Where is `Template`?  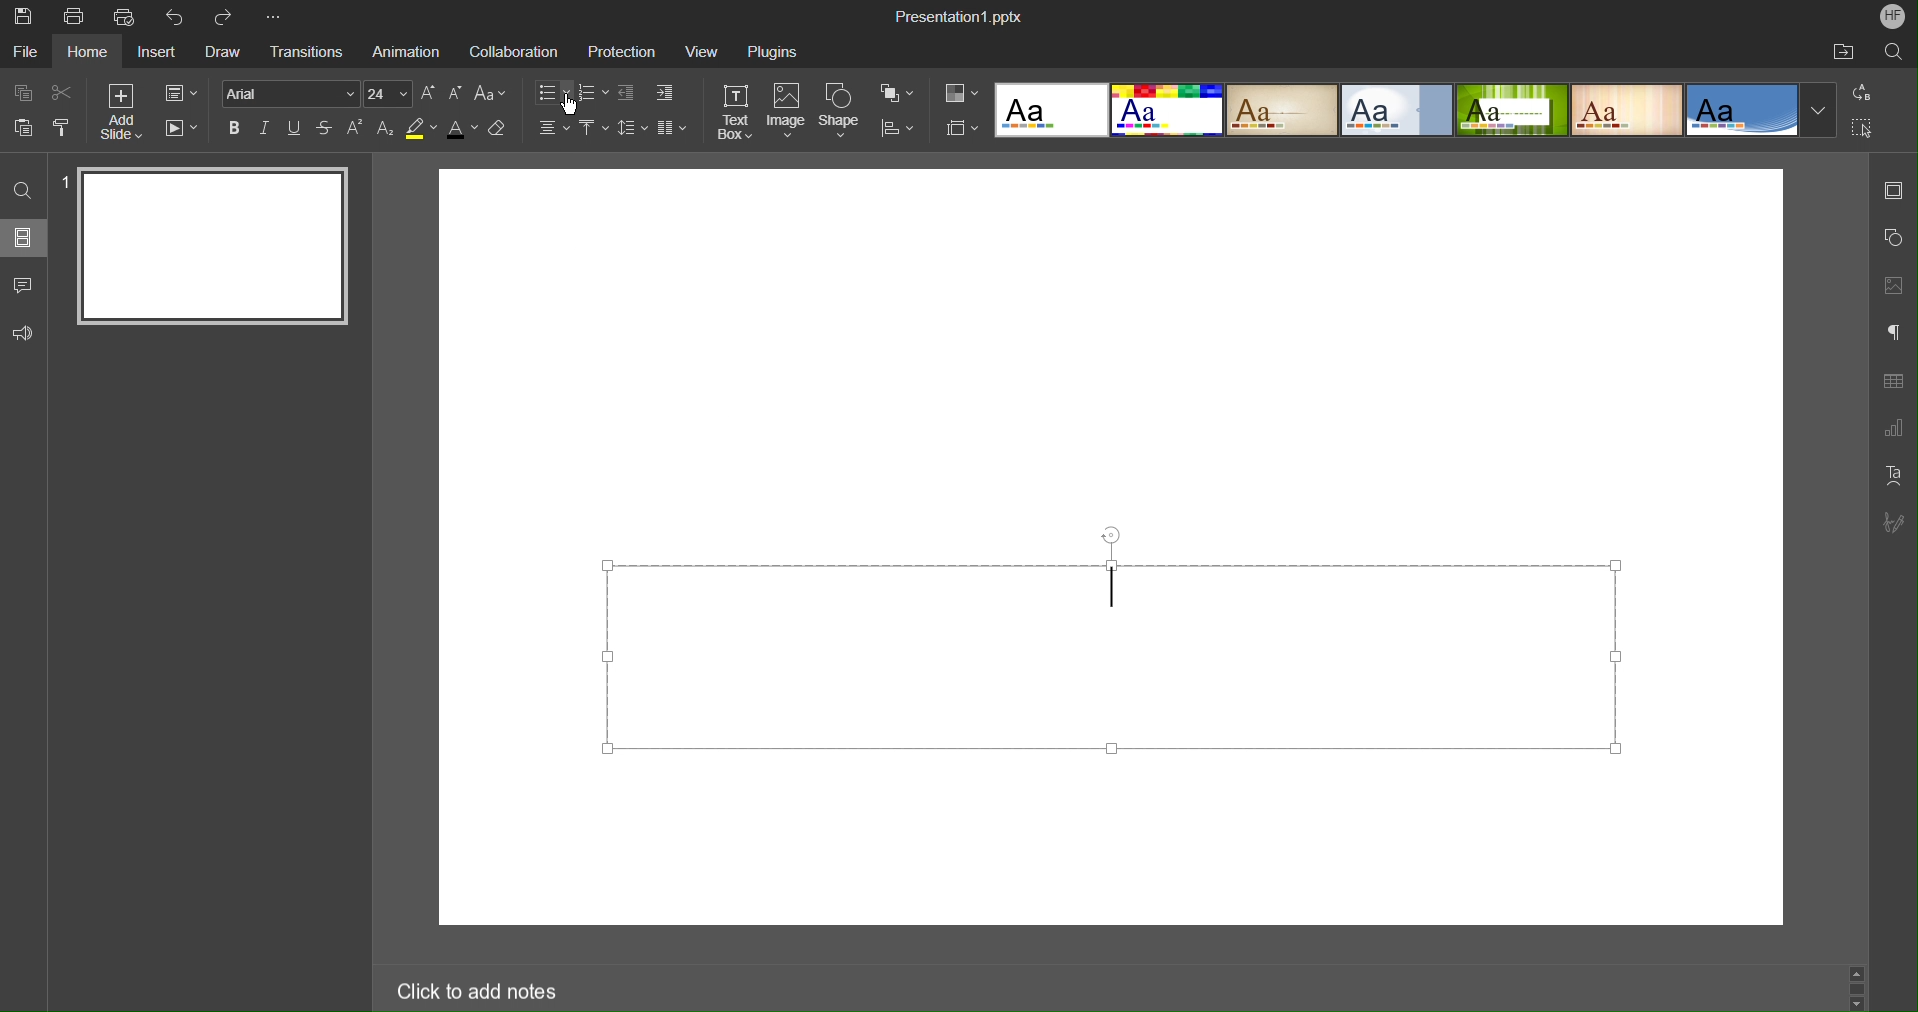
Template is located at coordinates (1048, 111).